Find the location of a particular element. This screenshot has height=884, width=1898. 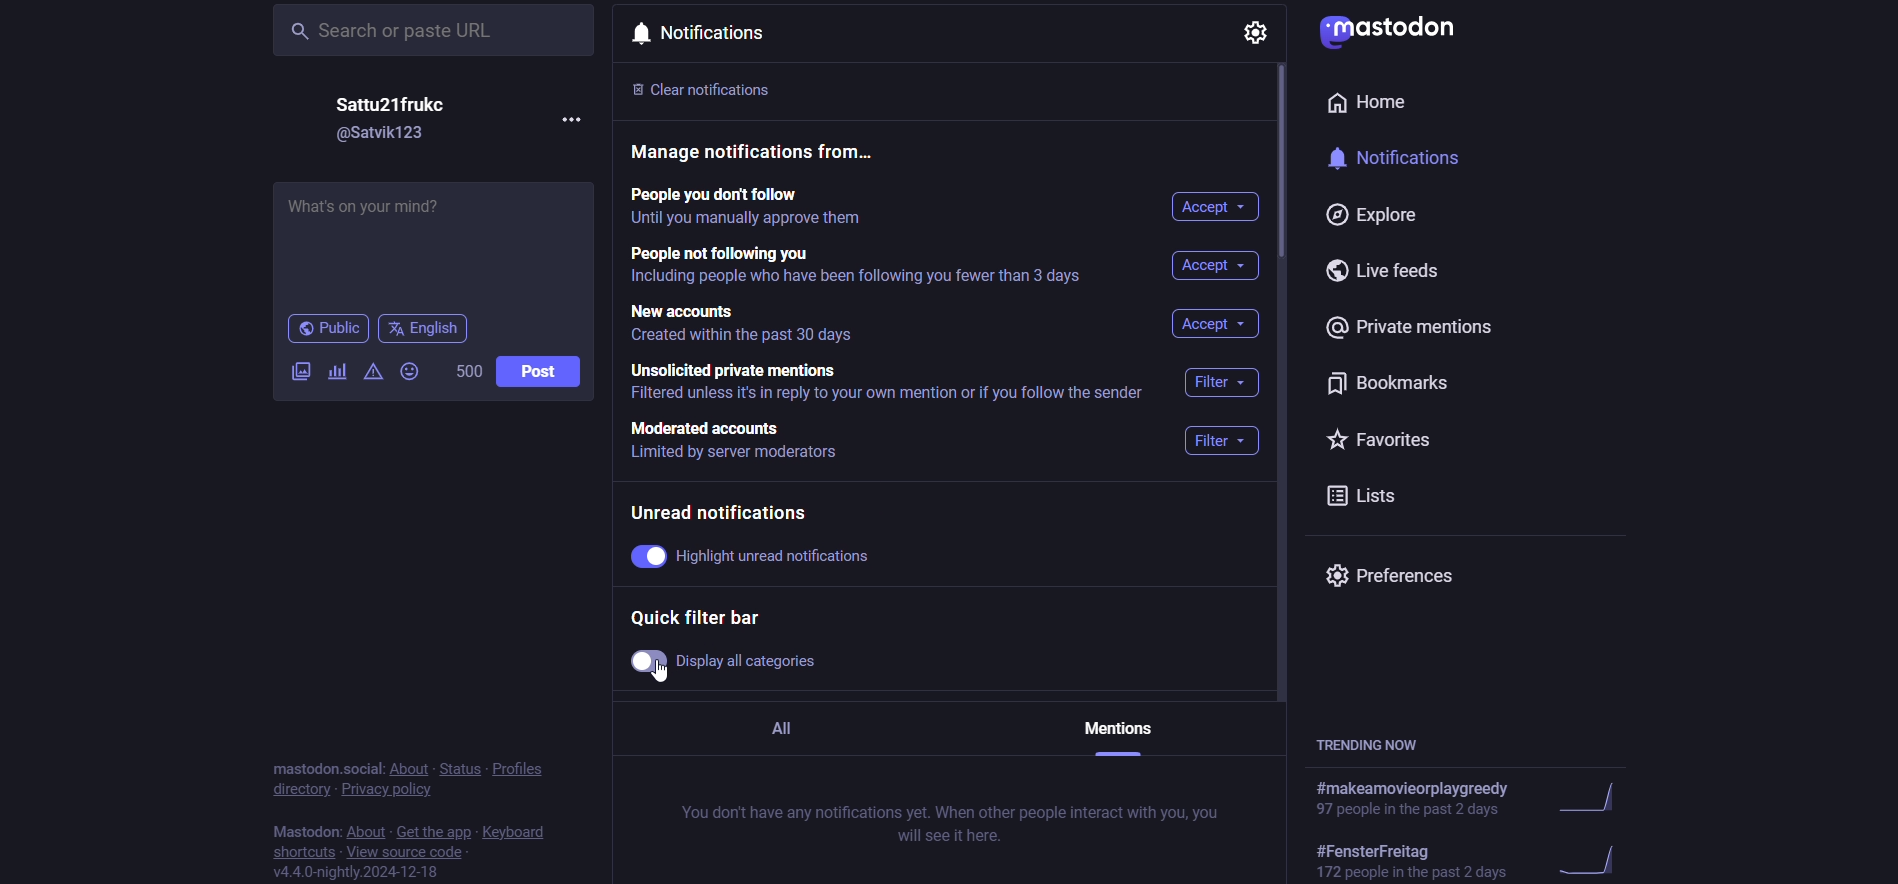

Moderated accounts Limited by server moderators is located at coordinates (741, 442).